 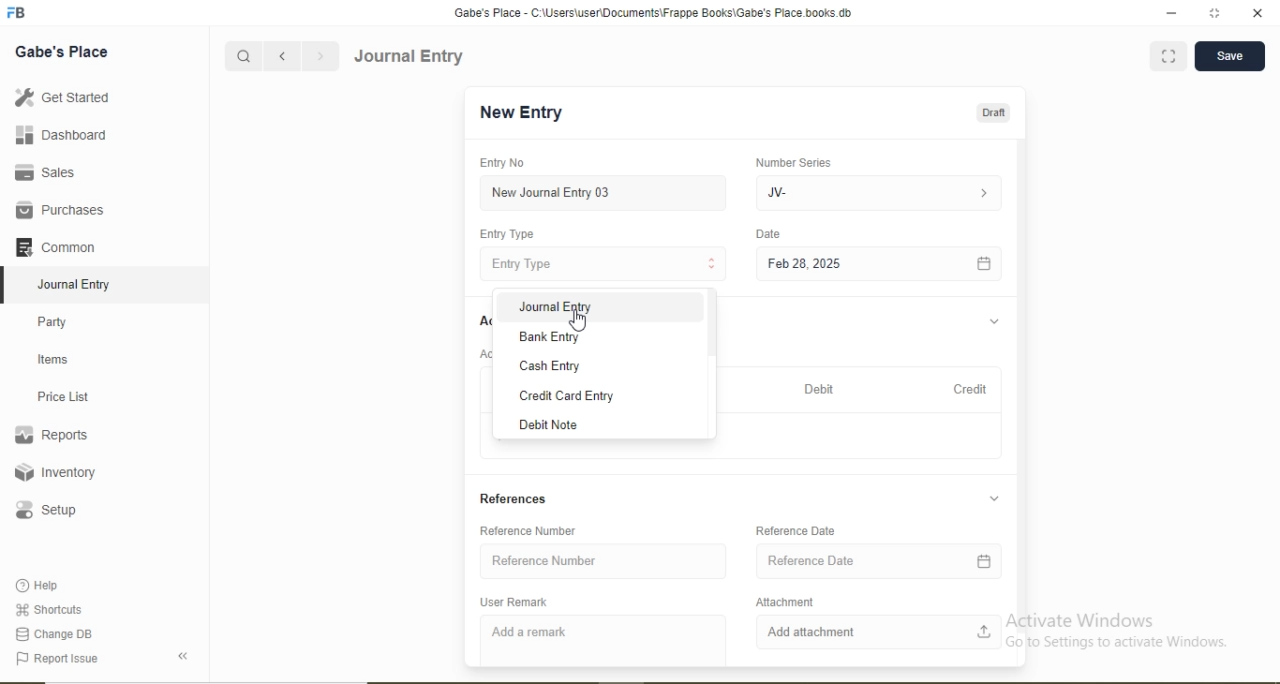 I want to click on Add attachment, so click(x=811, y=632).